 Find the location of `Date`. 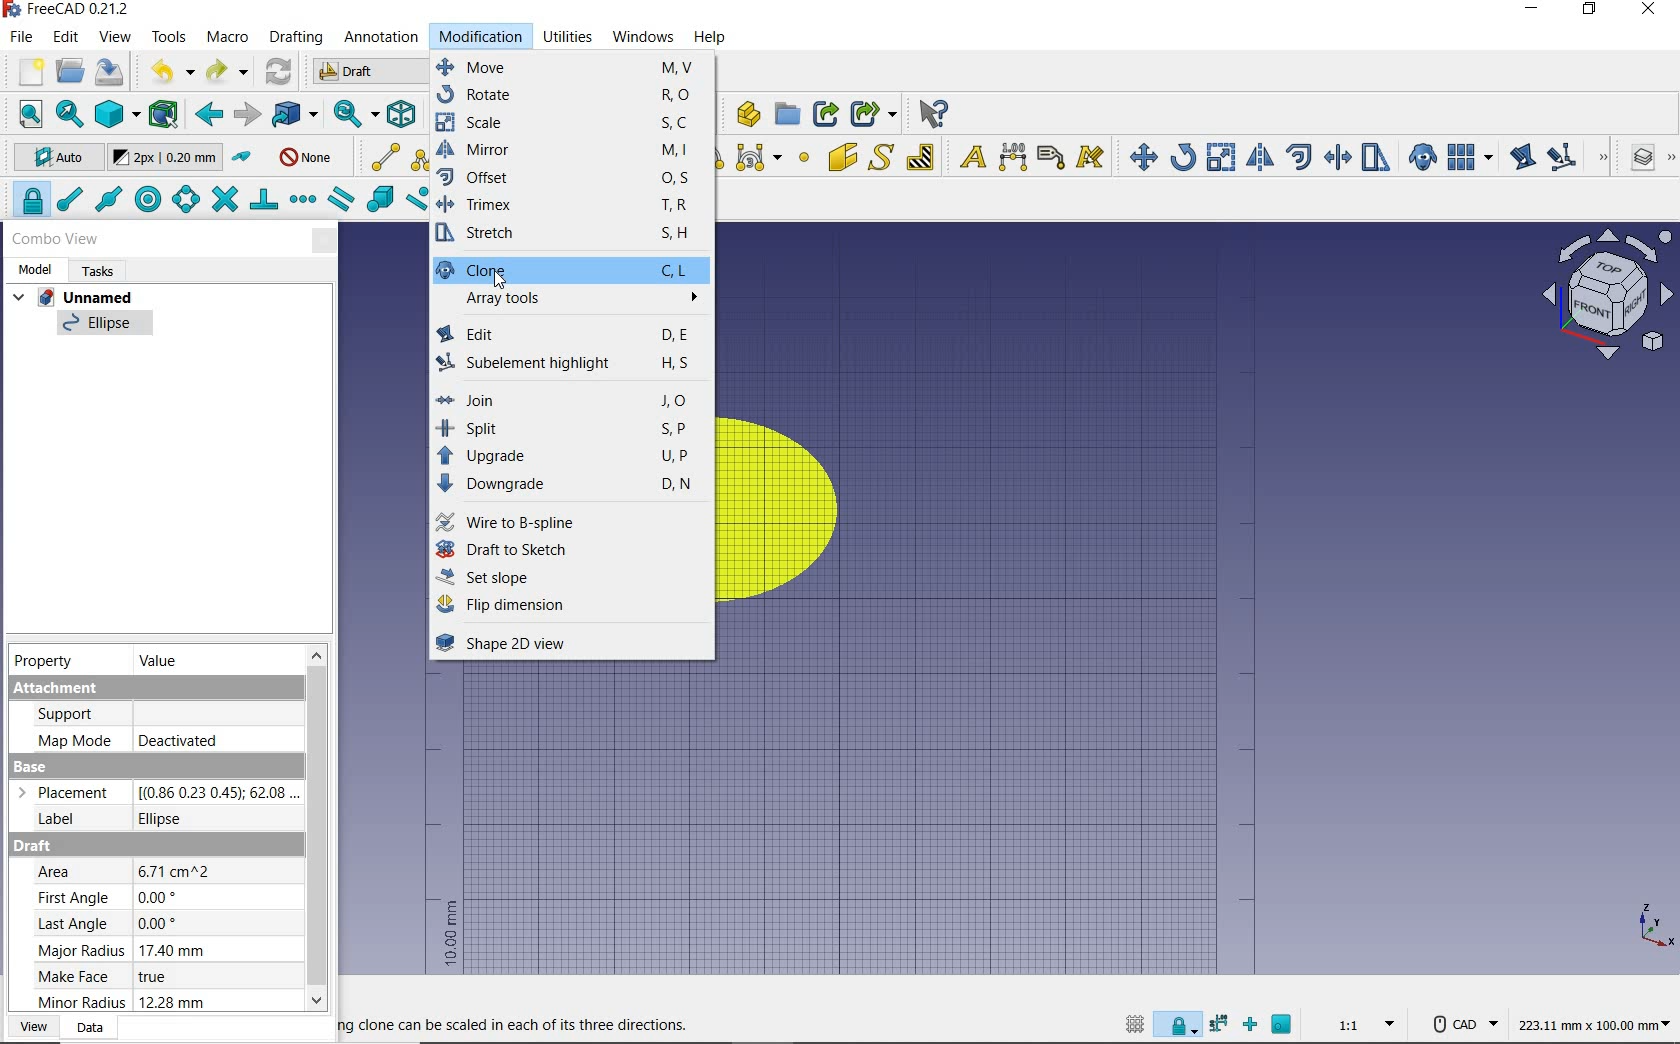

Date is located at coordinates (89, 1028).